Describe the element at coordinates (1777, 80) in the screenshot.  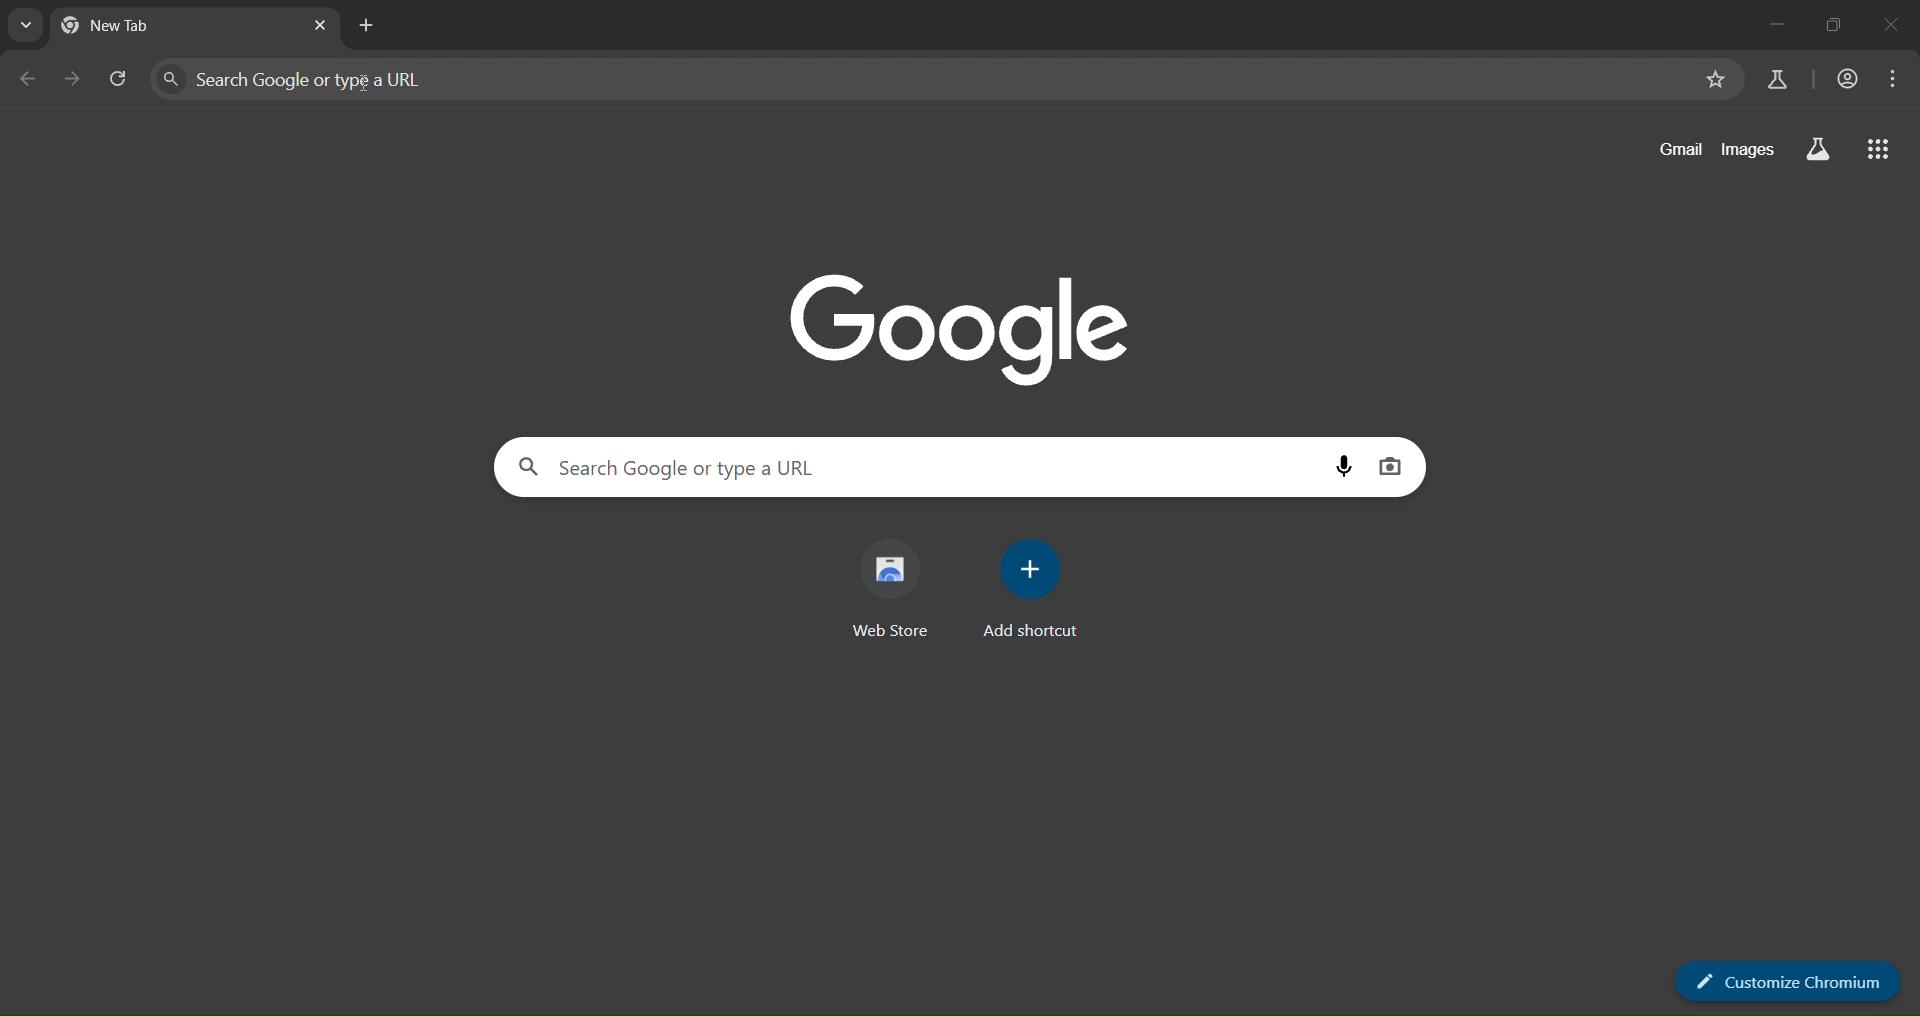
I see `search labs` at that location.